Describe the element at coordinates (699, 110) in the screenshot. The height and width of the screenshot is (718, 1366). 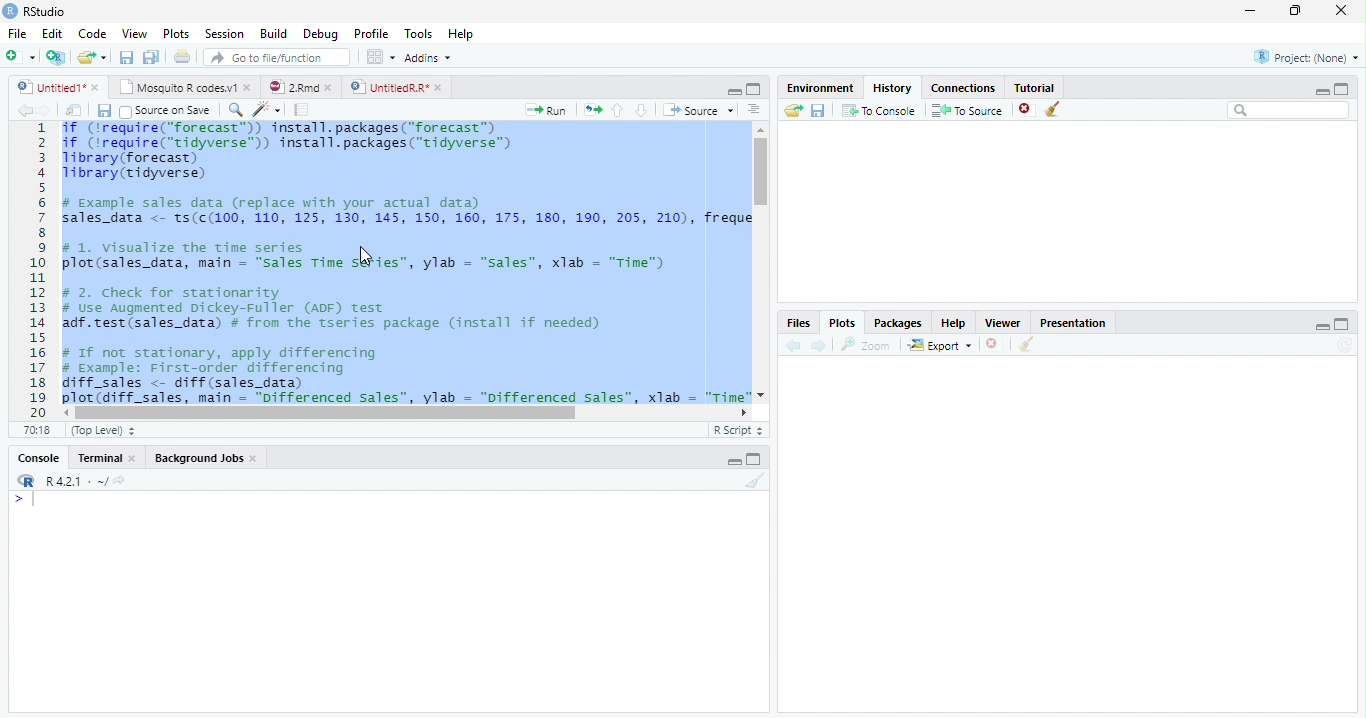
I see `Source` at that location.